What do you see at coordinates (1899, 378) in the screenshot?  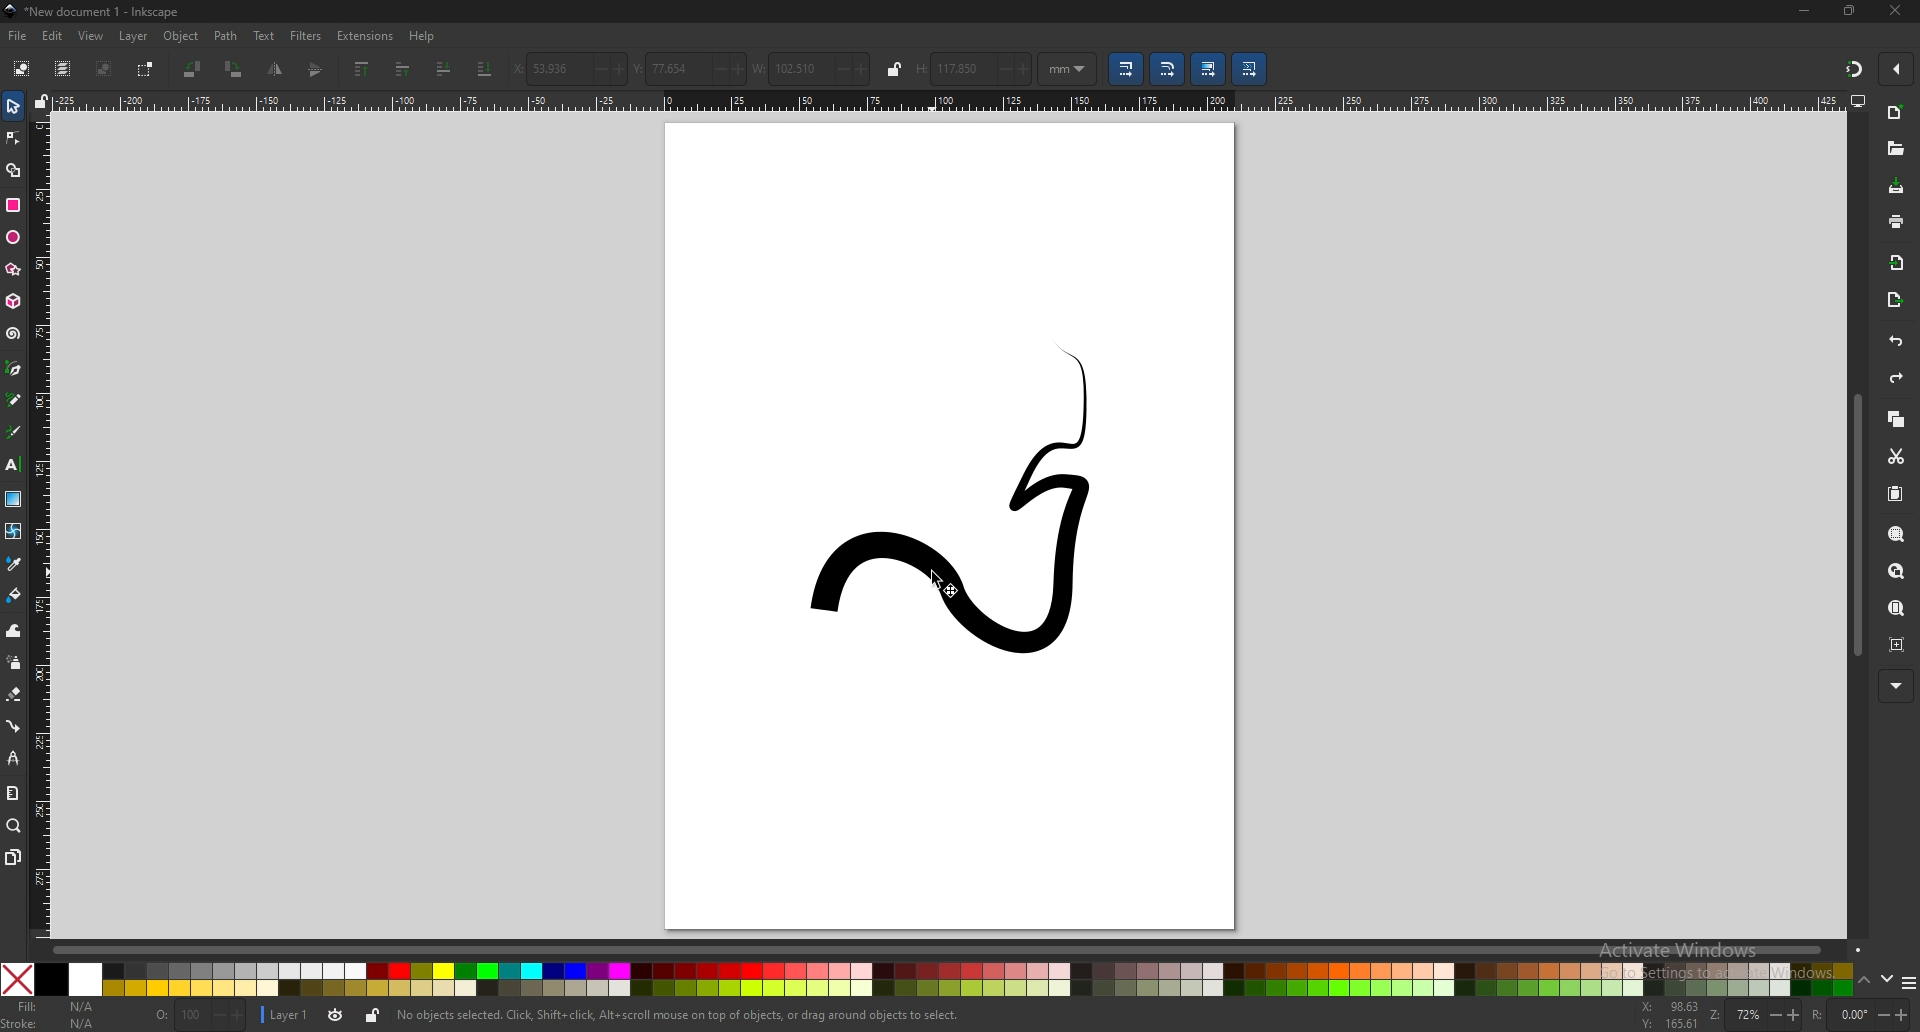 I see `redo` at bounding box center [1899, 378].